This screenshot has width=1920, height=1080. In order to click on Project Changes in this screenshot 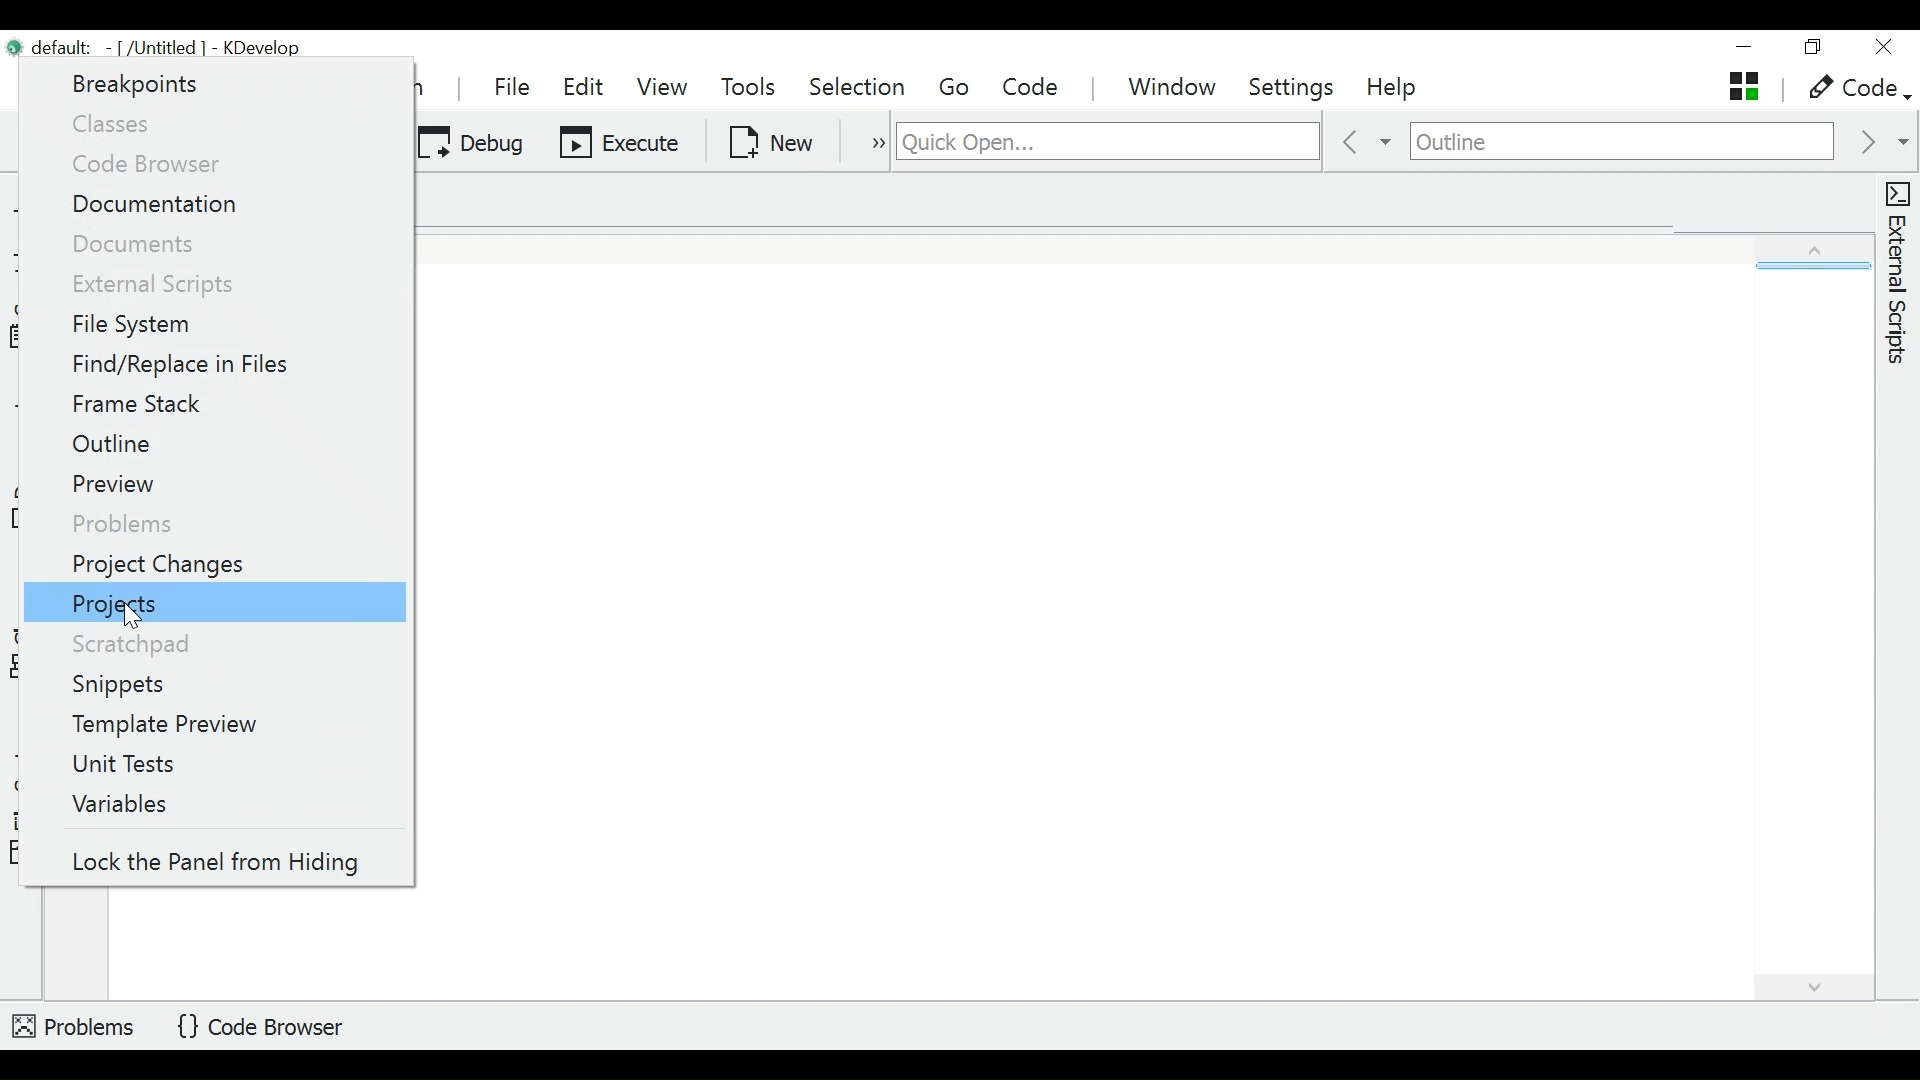, I will do `click(169, 566)`.